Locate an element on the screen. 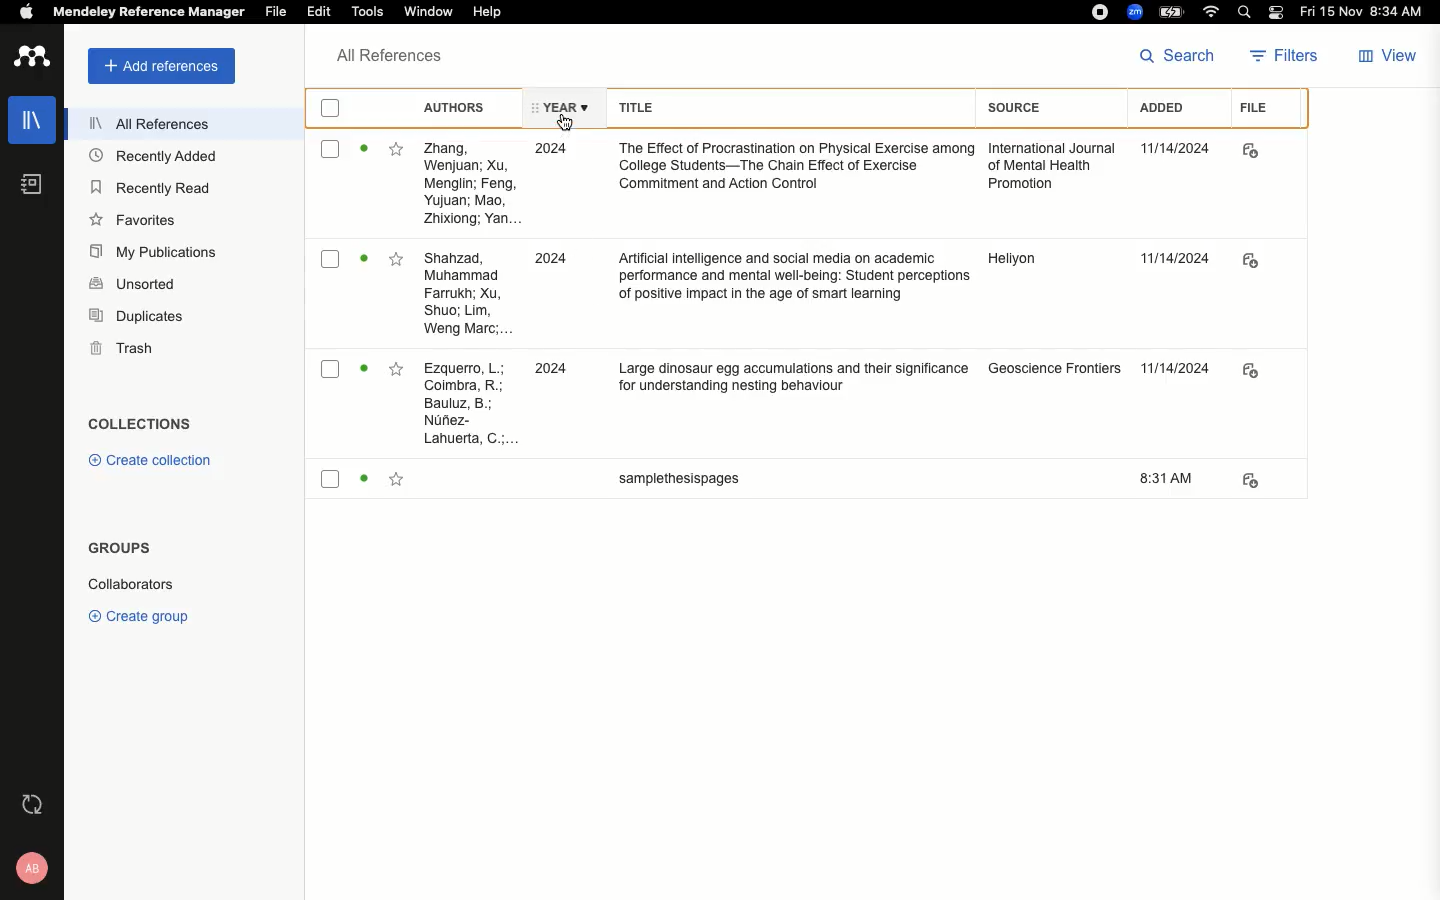 This screenshot has height=900, width=1440. titlle  is located at coordinates (785, 285).